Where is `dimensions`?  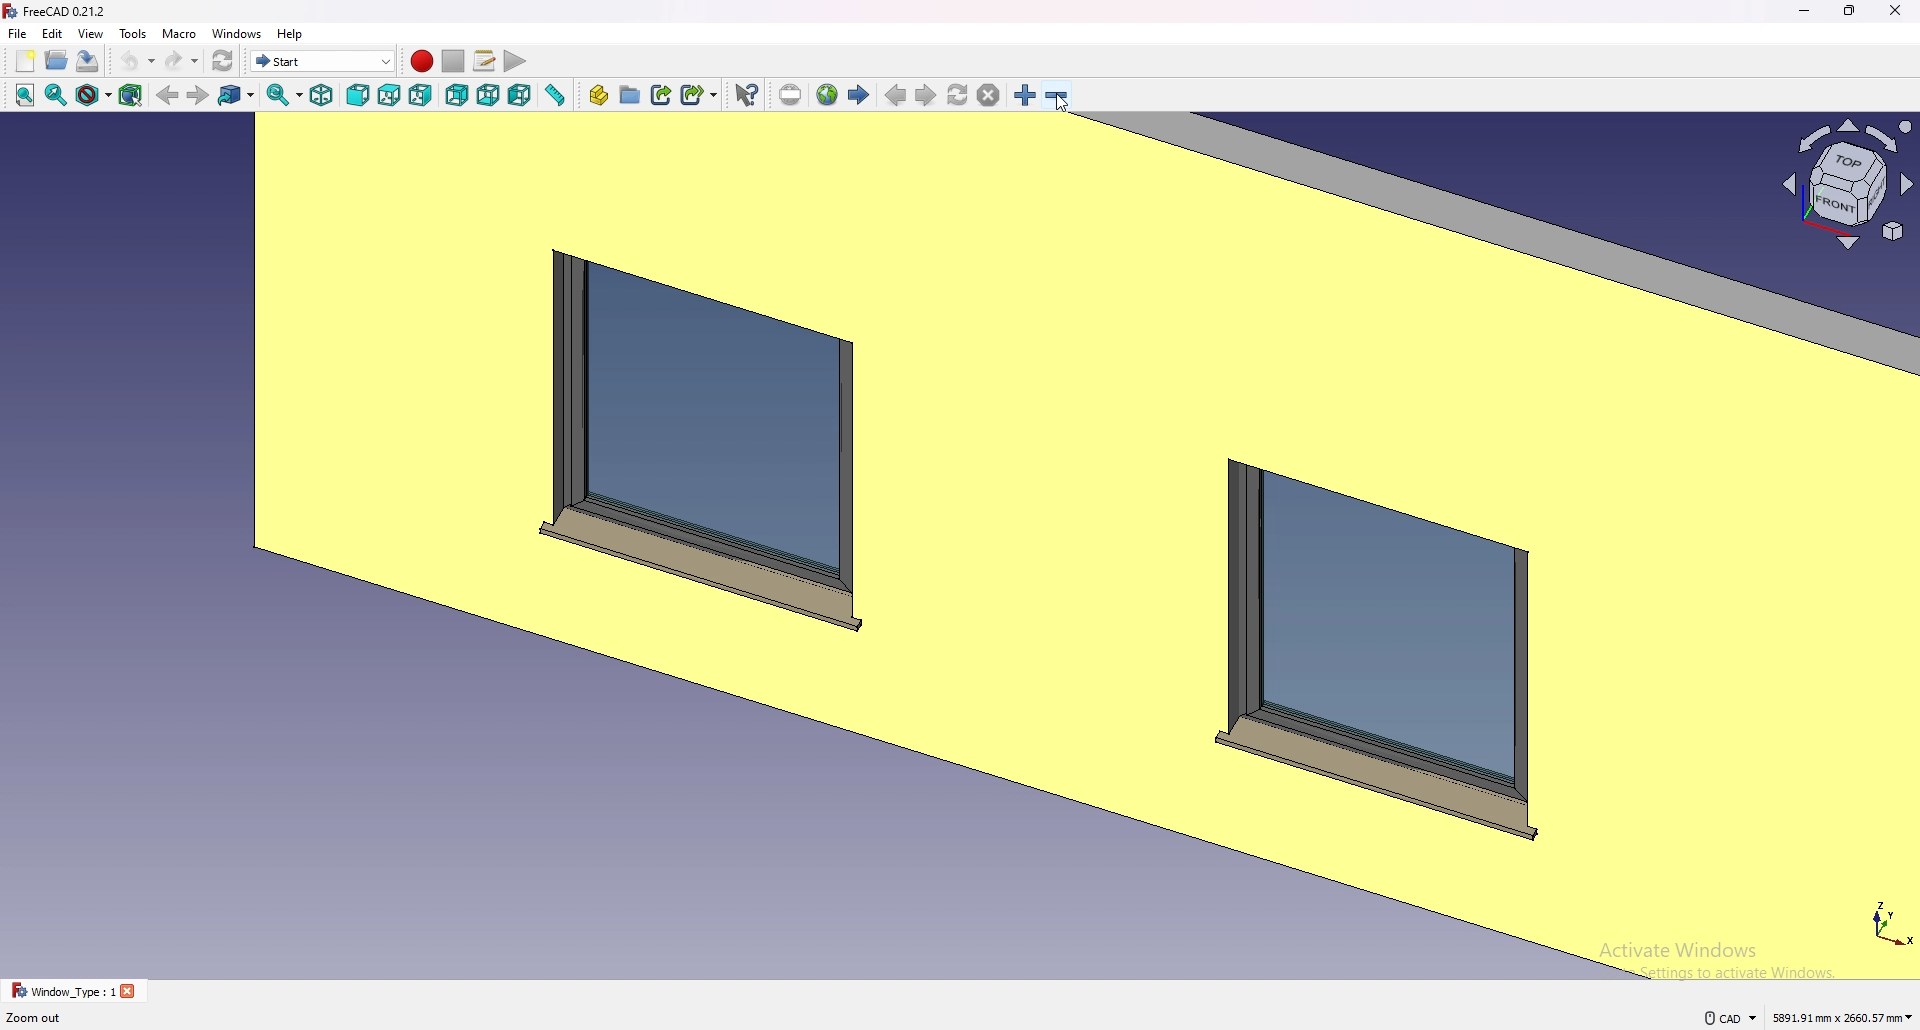
dimensions is located at coordinates (1844, 1016).